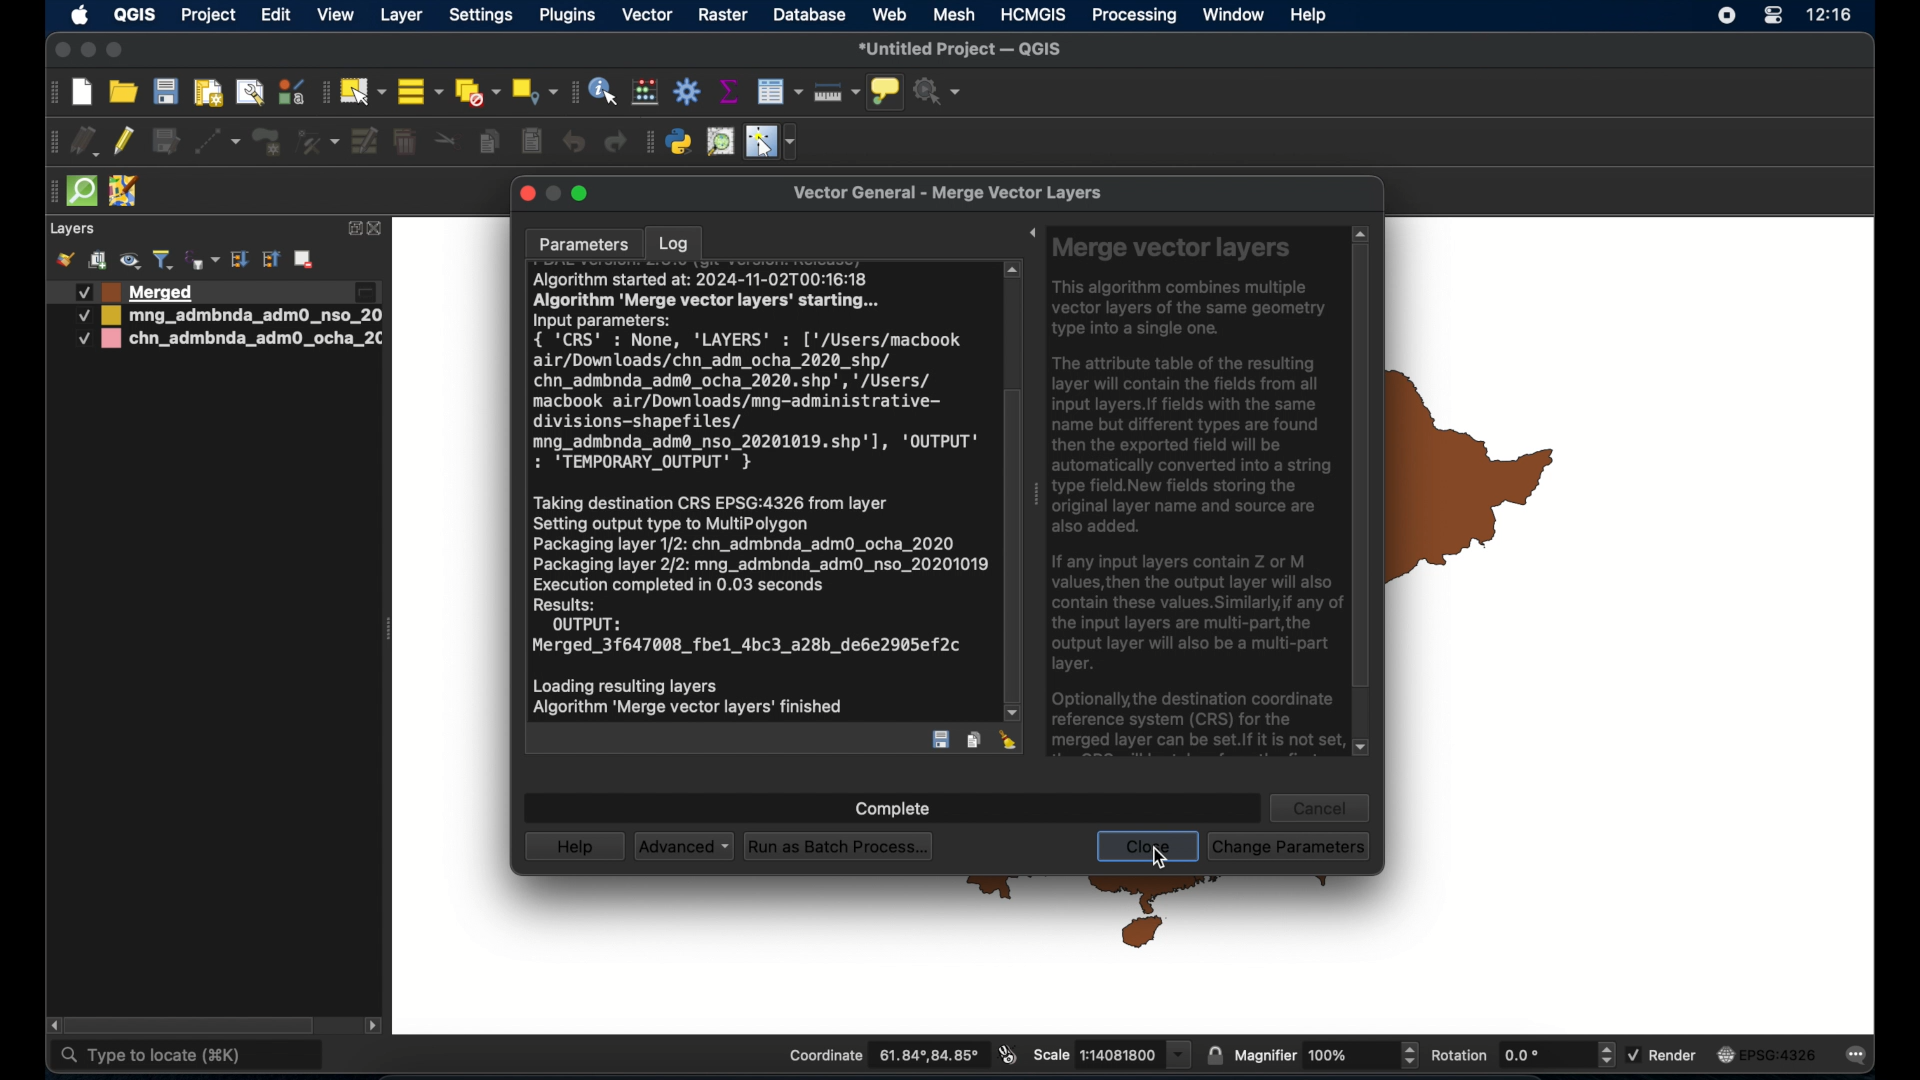 This screenshot has height=1080, width=1920. What do you see at coordinates (129, 261) in the screenshot?
I see `manage map theme` at bounding box center [129, 261].